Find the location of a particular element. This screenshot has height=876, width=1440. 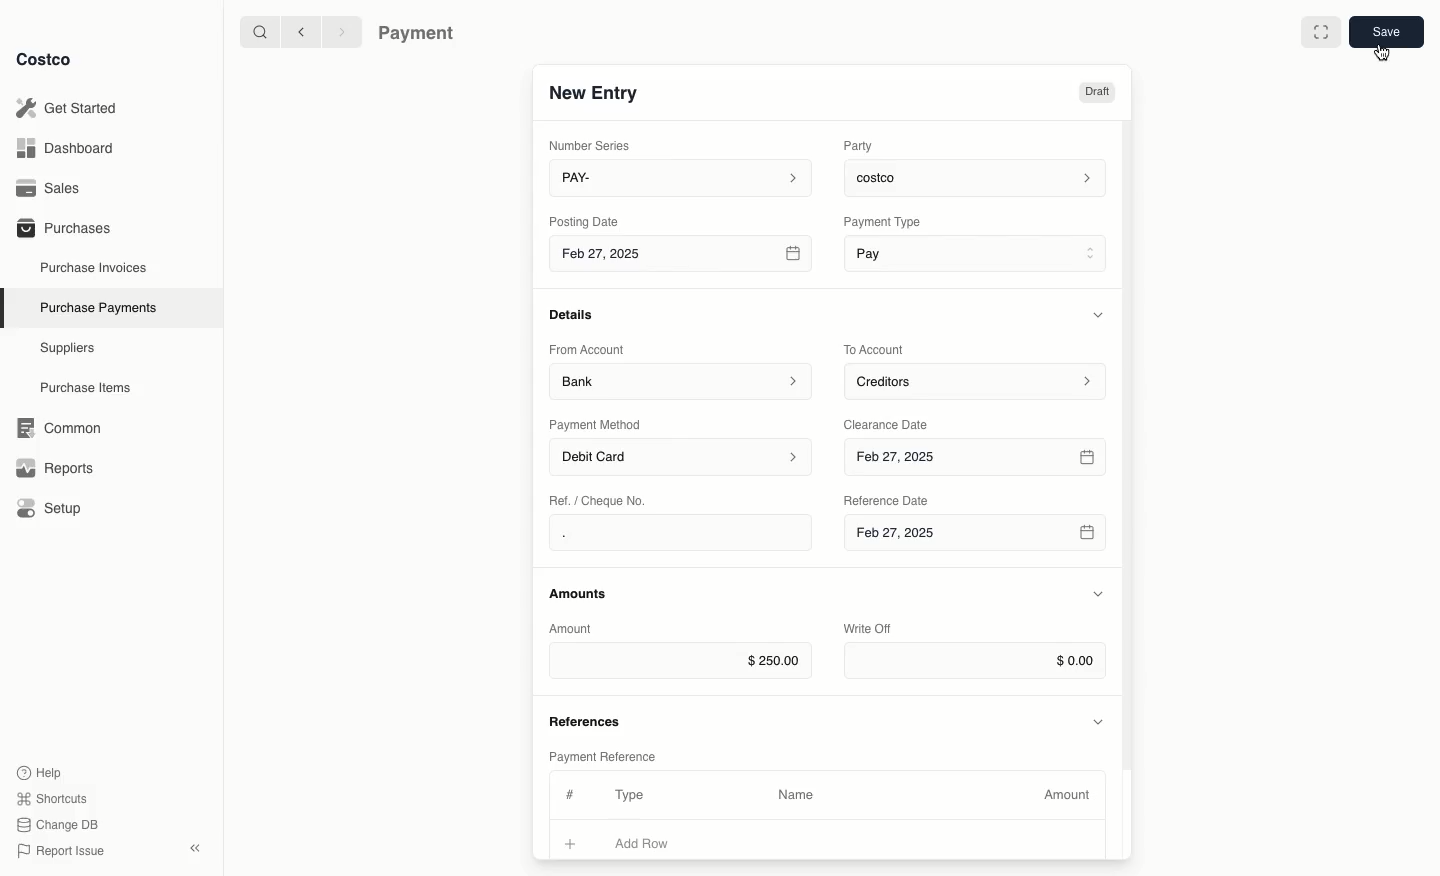

Party is located at coordinates (862, 145).